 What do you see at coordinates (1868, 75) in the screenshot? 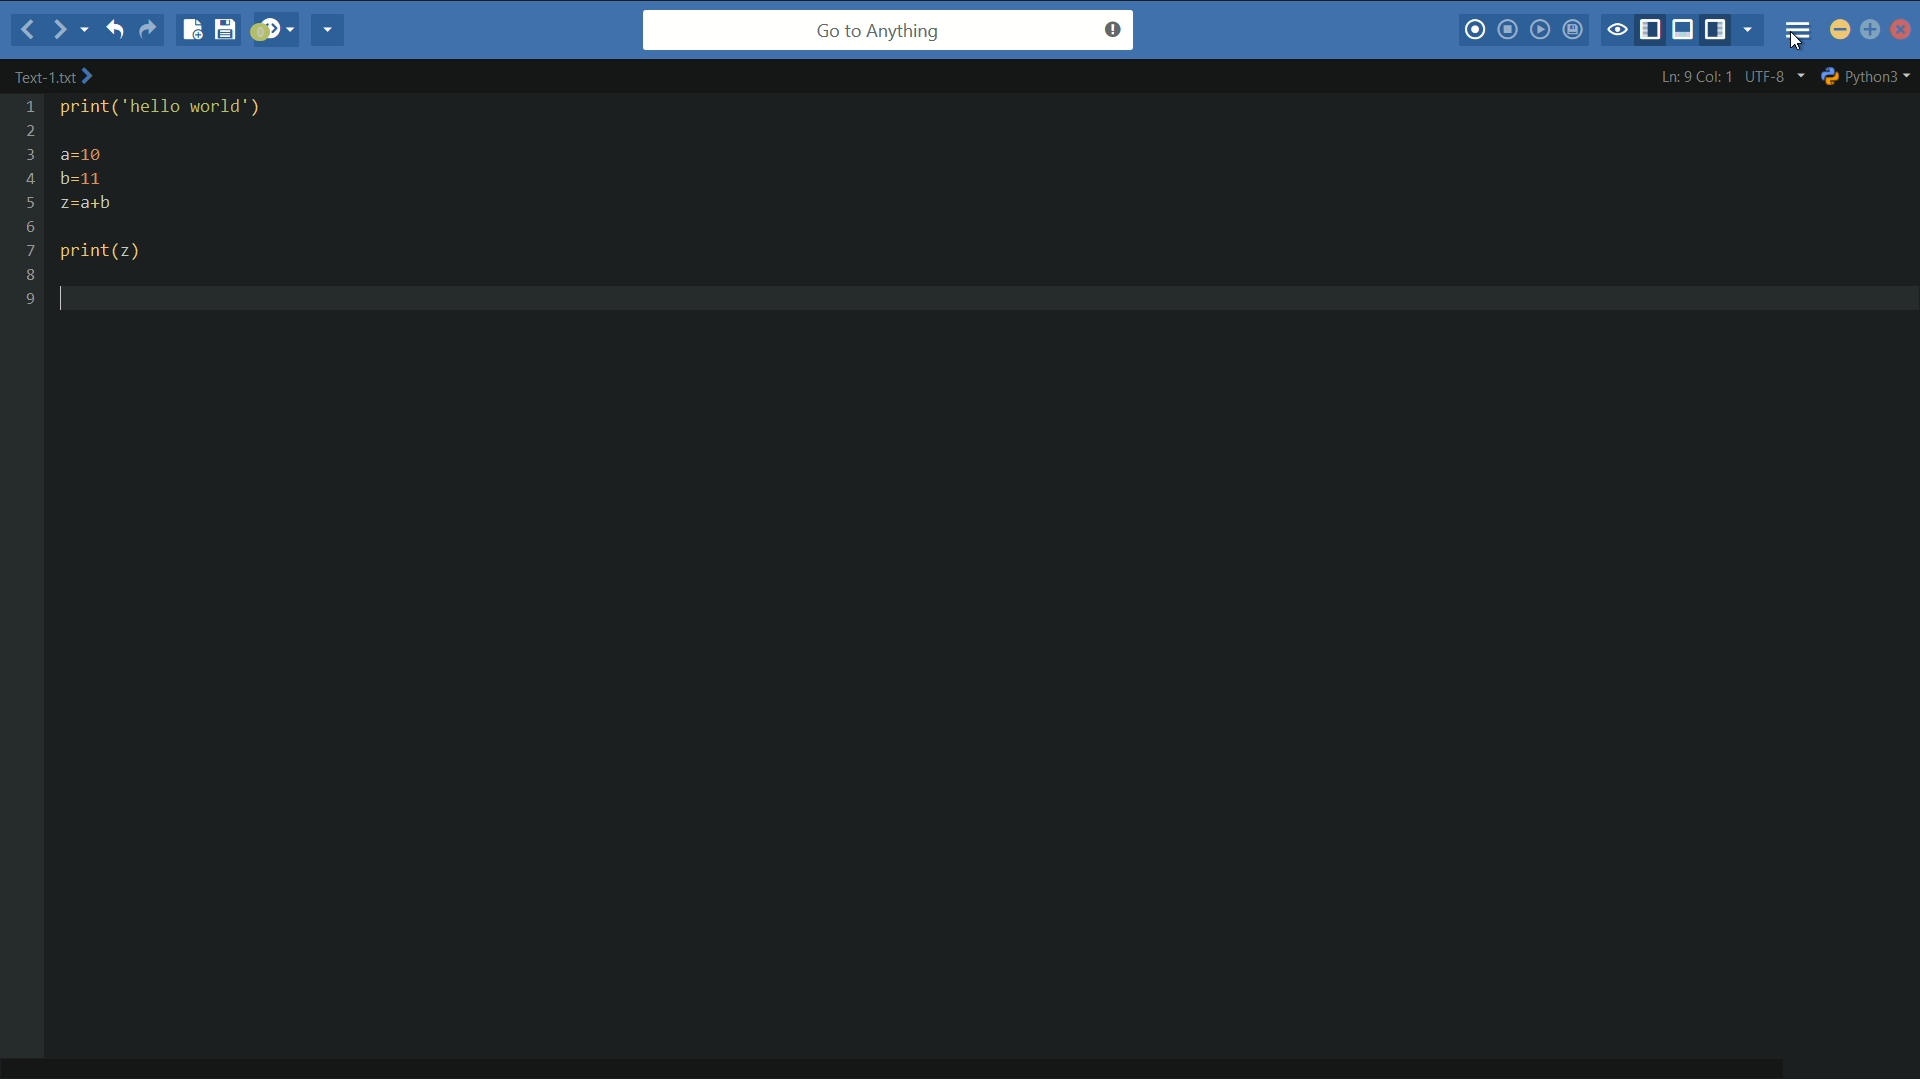
I see `python3` at bounding box center [1868, 75].